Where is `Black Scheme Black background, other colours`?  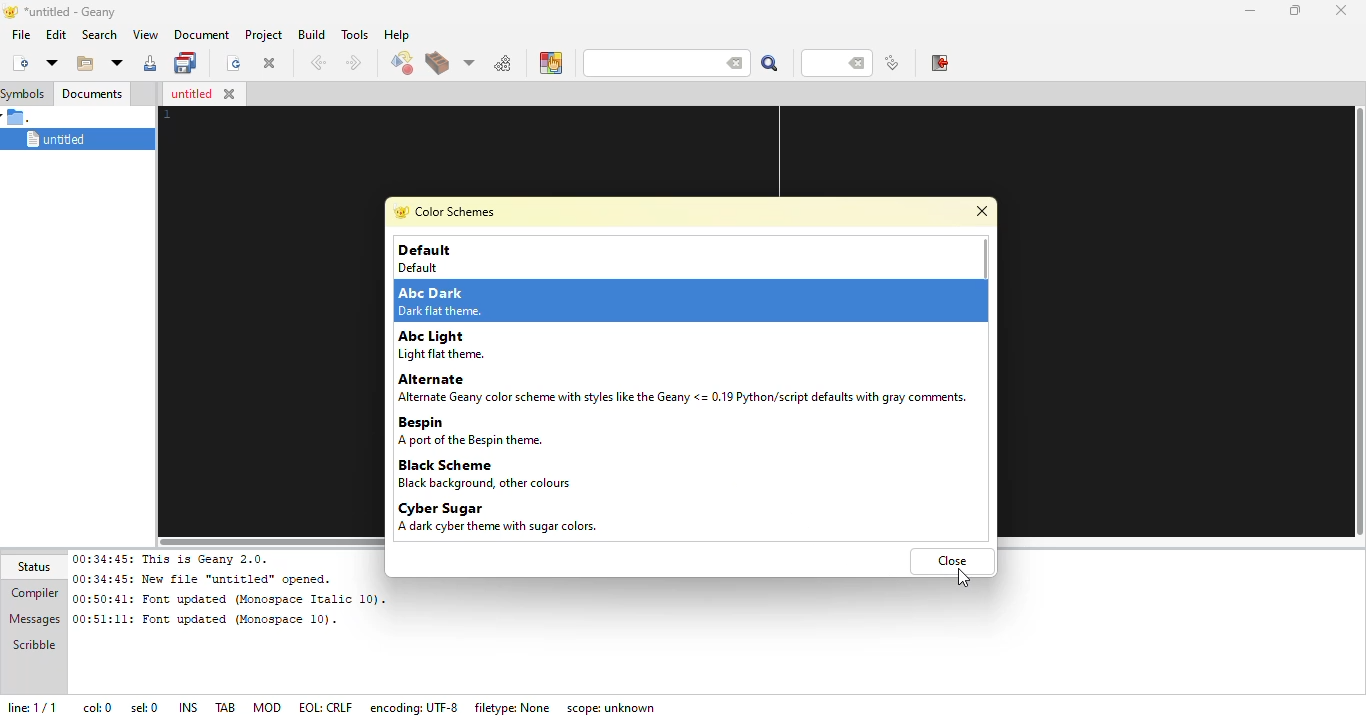
Black Scheme Black background, other colours is located at coordinates (496, 474).